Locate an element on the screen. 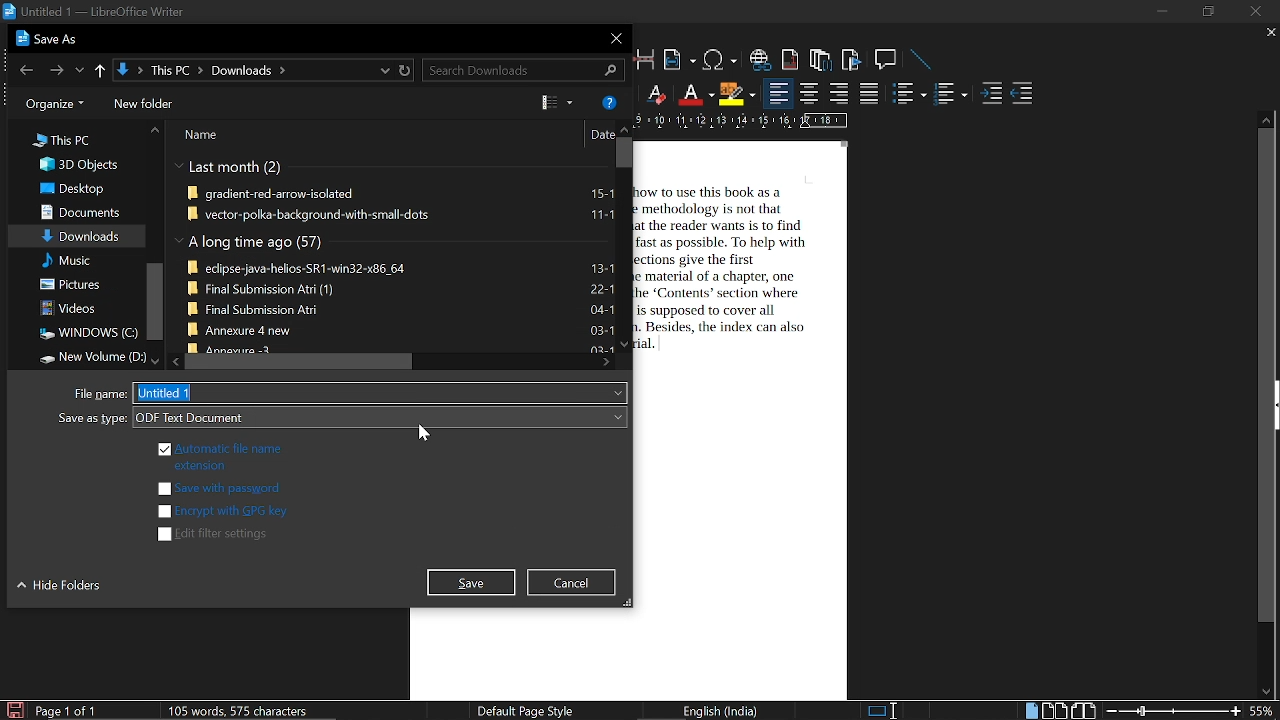  Date is located at coordinates (600, 136).